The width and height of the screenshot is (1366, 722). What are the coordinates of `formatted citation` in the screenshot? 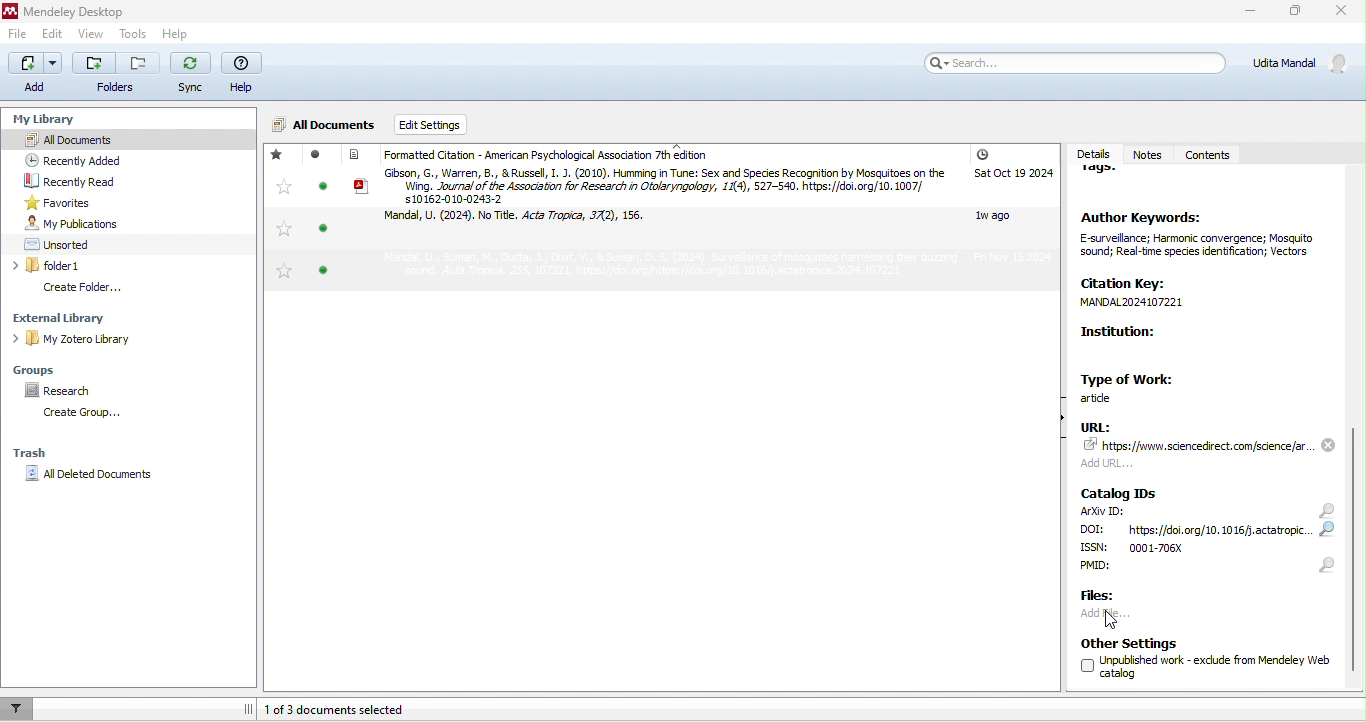 It's located at (538, 155).